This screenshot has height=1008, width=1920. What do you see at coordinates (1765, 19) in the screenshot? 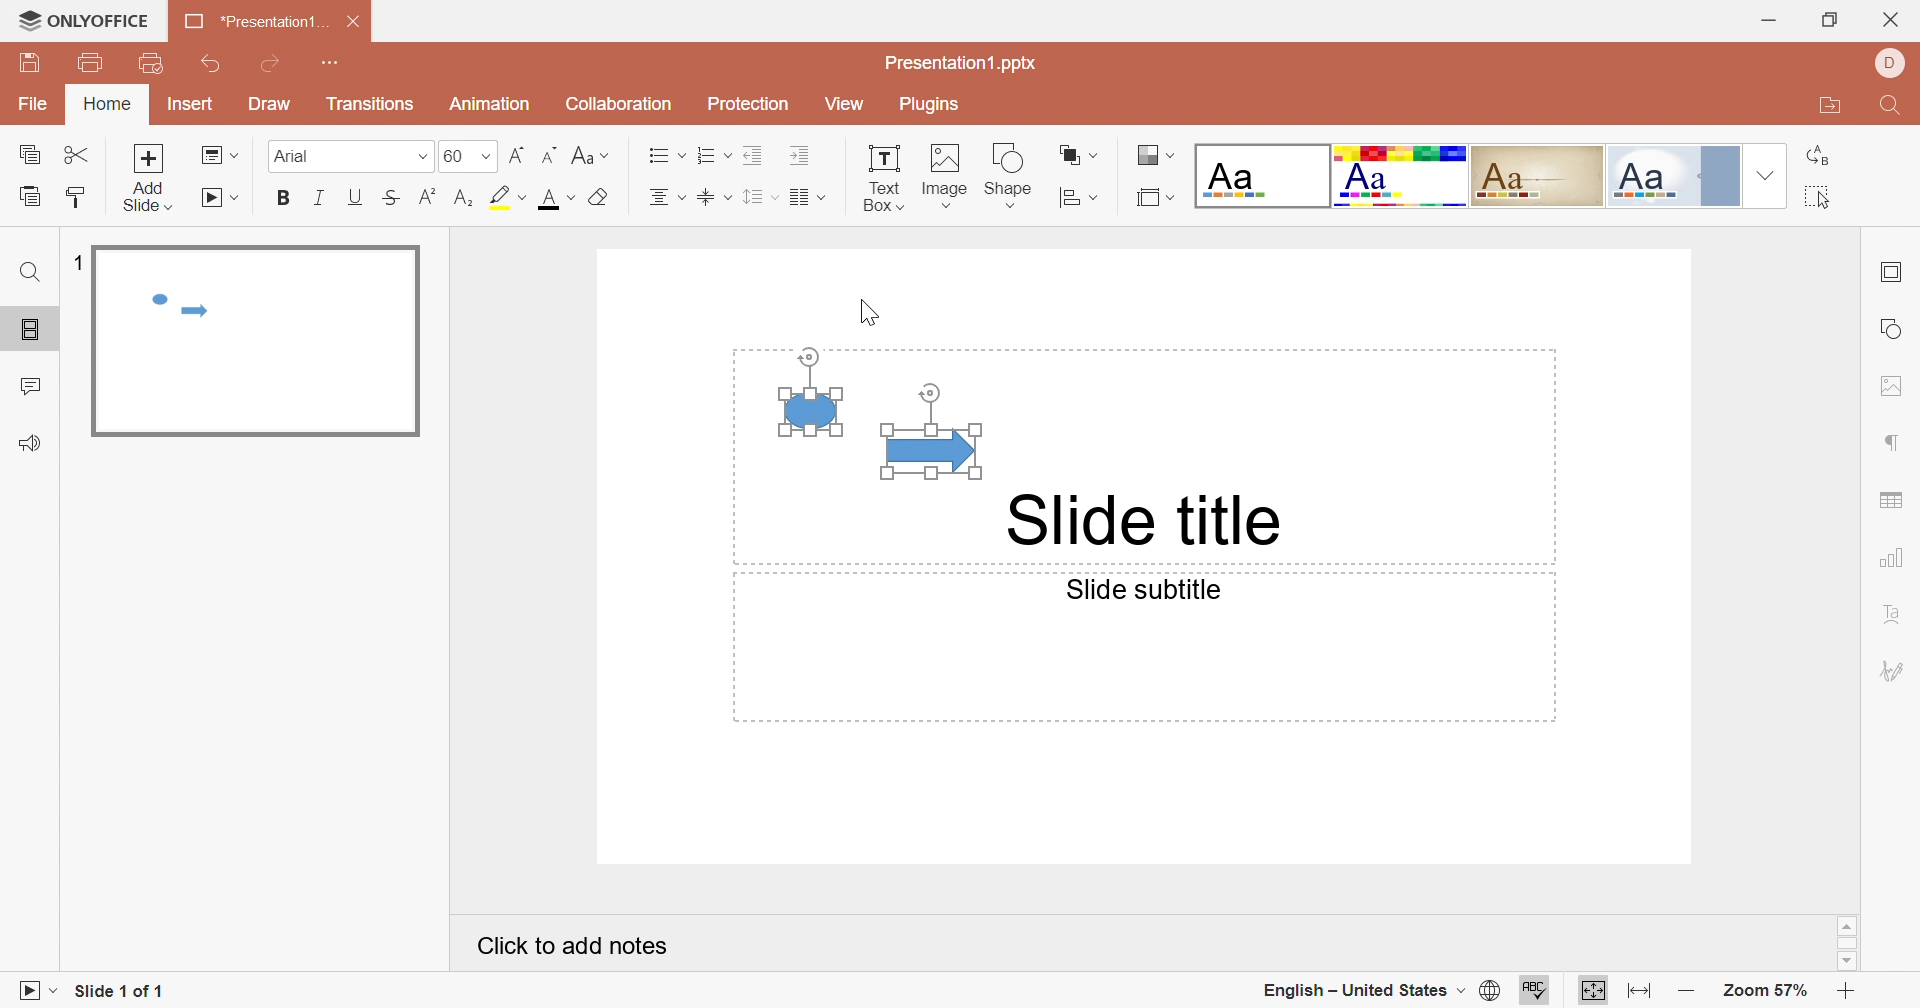
I see `Minimize` at bounding box center [1765, 19].